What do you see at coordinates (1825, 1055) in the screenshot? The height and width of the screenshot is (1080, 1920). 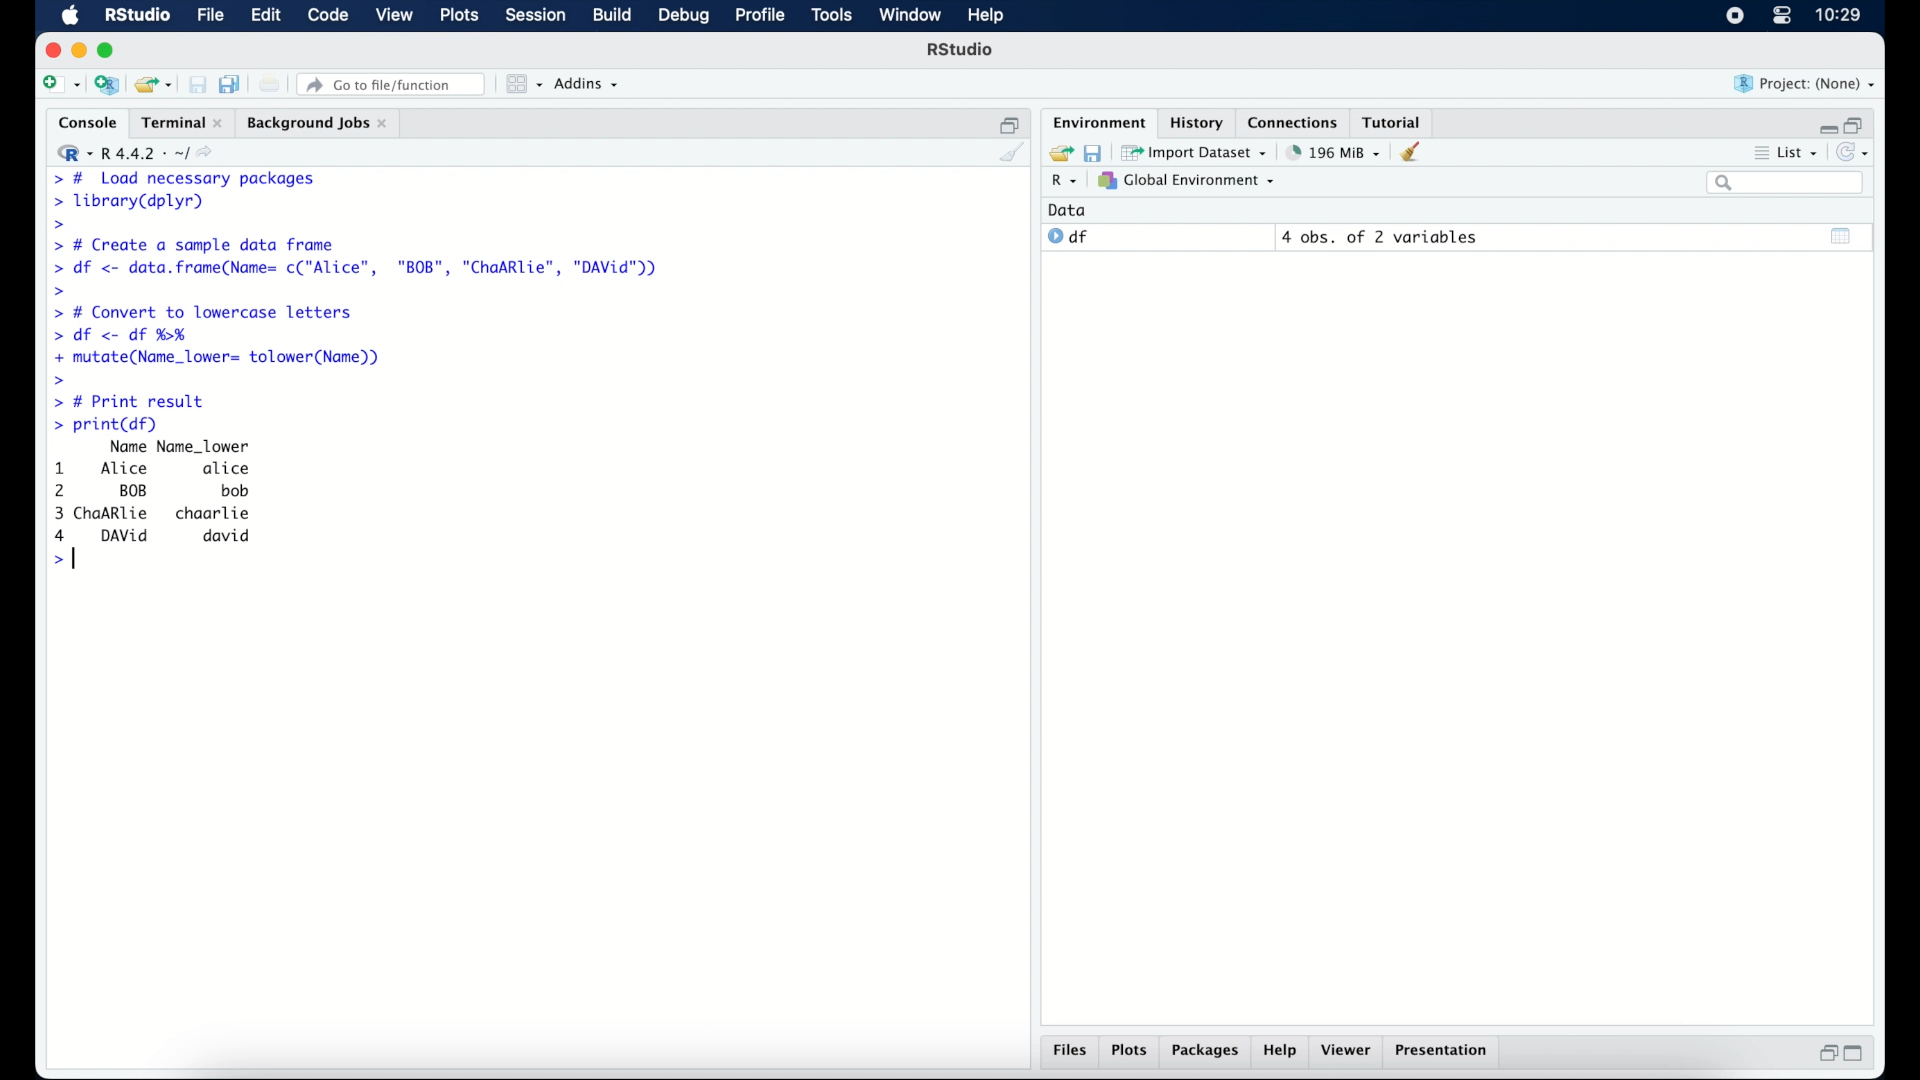 I see `restore down` at bounding box center [1825, 1055].